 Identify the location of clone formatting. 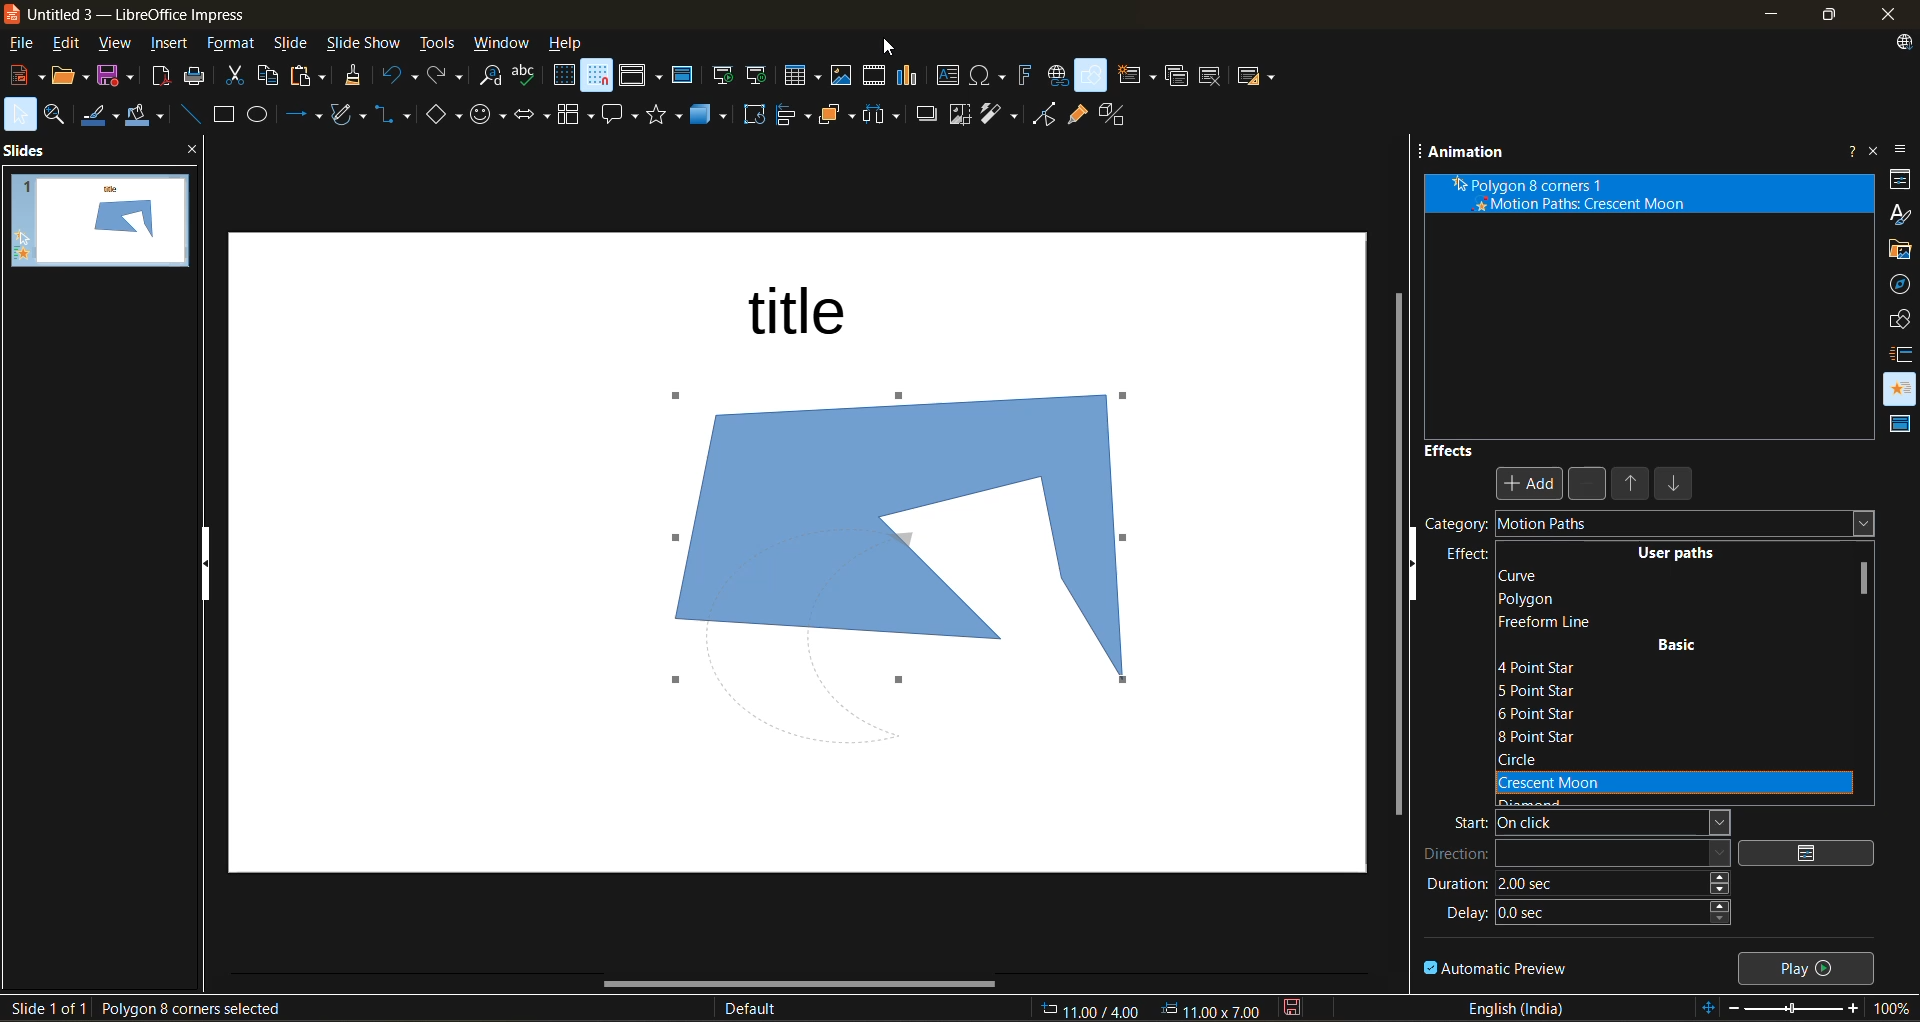
(354, 77).